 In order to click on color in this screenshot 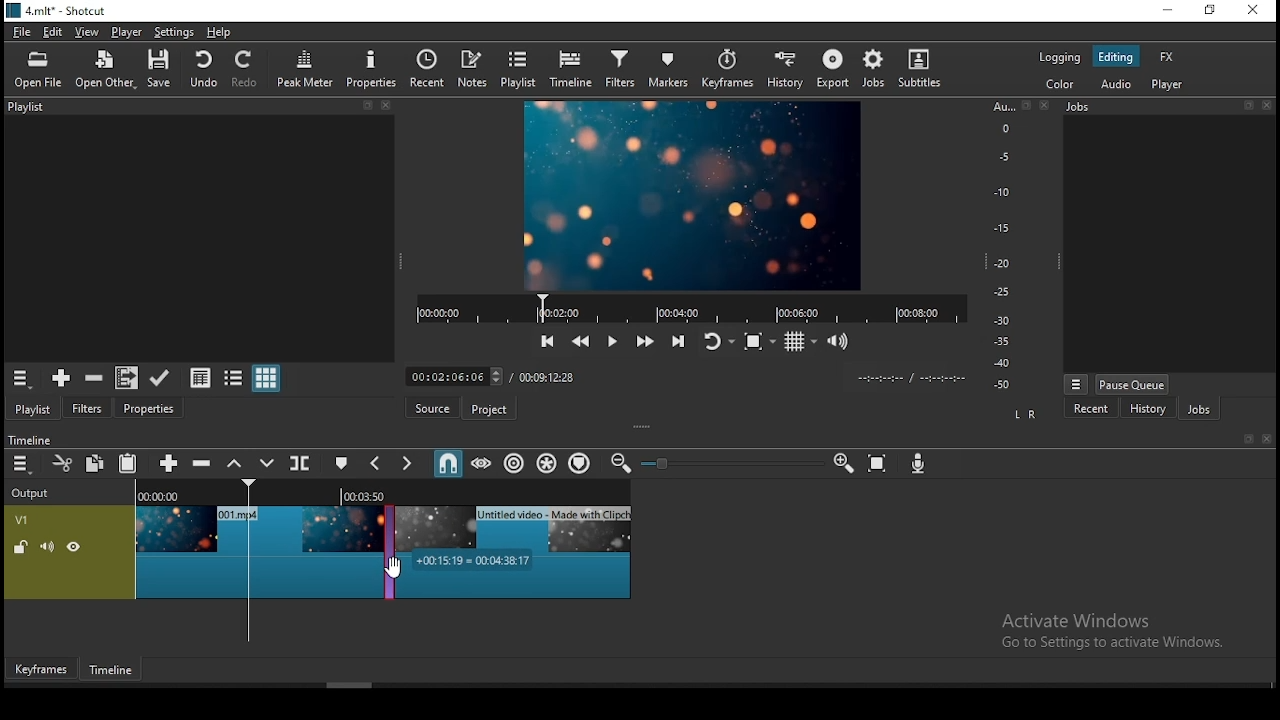, I will do `click(1059, 86)`.